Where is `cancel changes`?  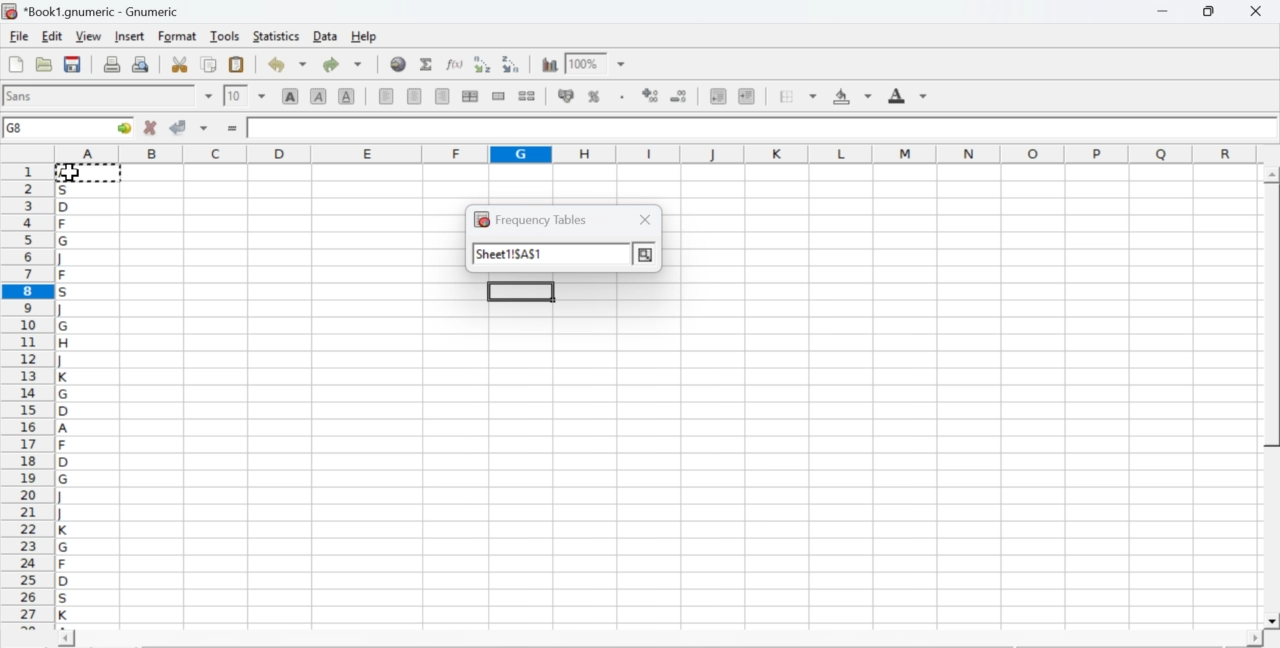 cancel changes is located at coordinates (151, 127).